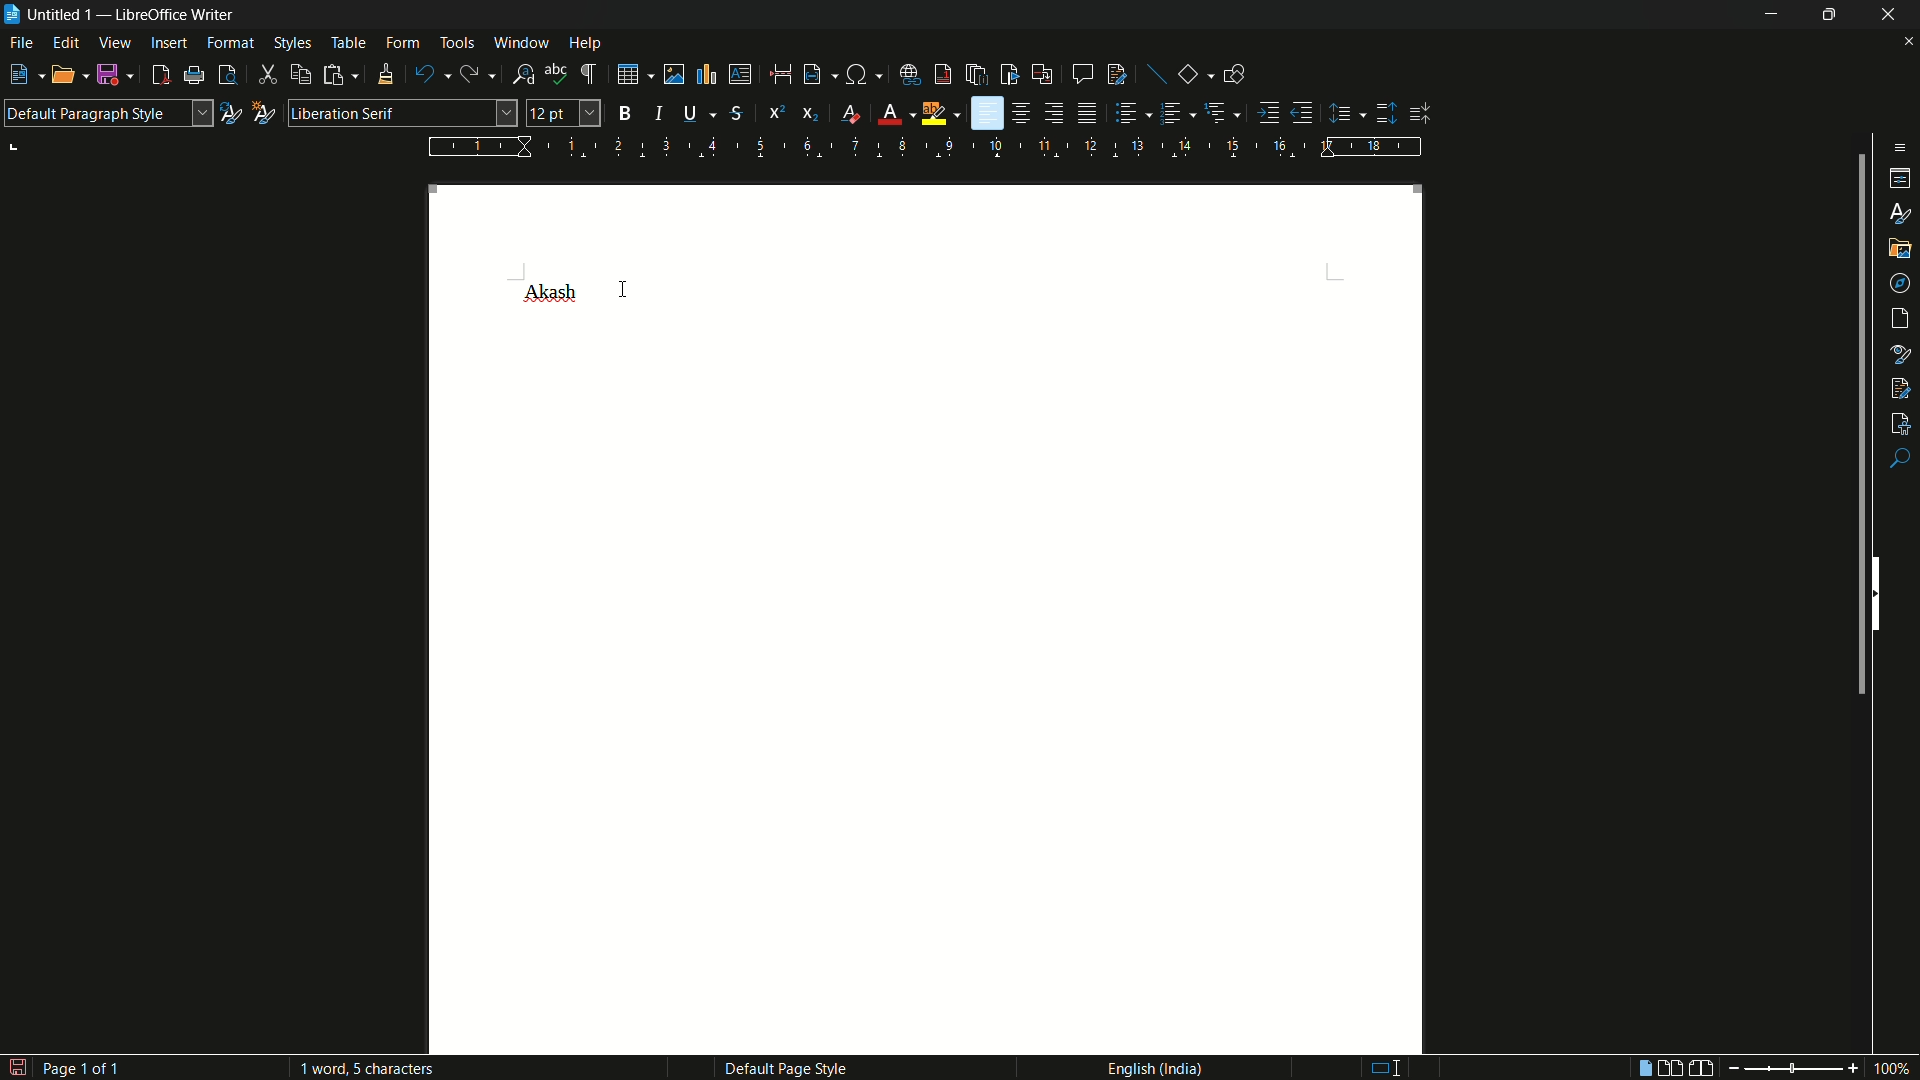 Image resolution: width=1920 pixels, height=1080 pixels. What do you see at coordinates (785, 1068) in the screenshot?
I see `page style` at bounding box center [785, 1068].